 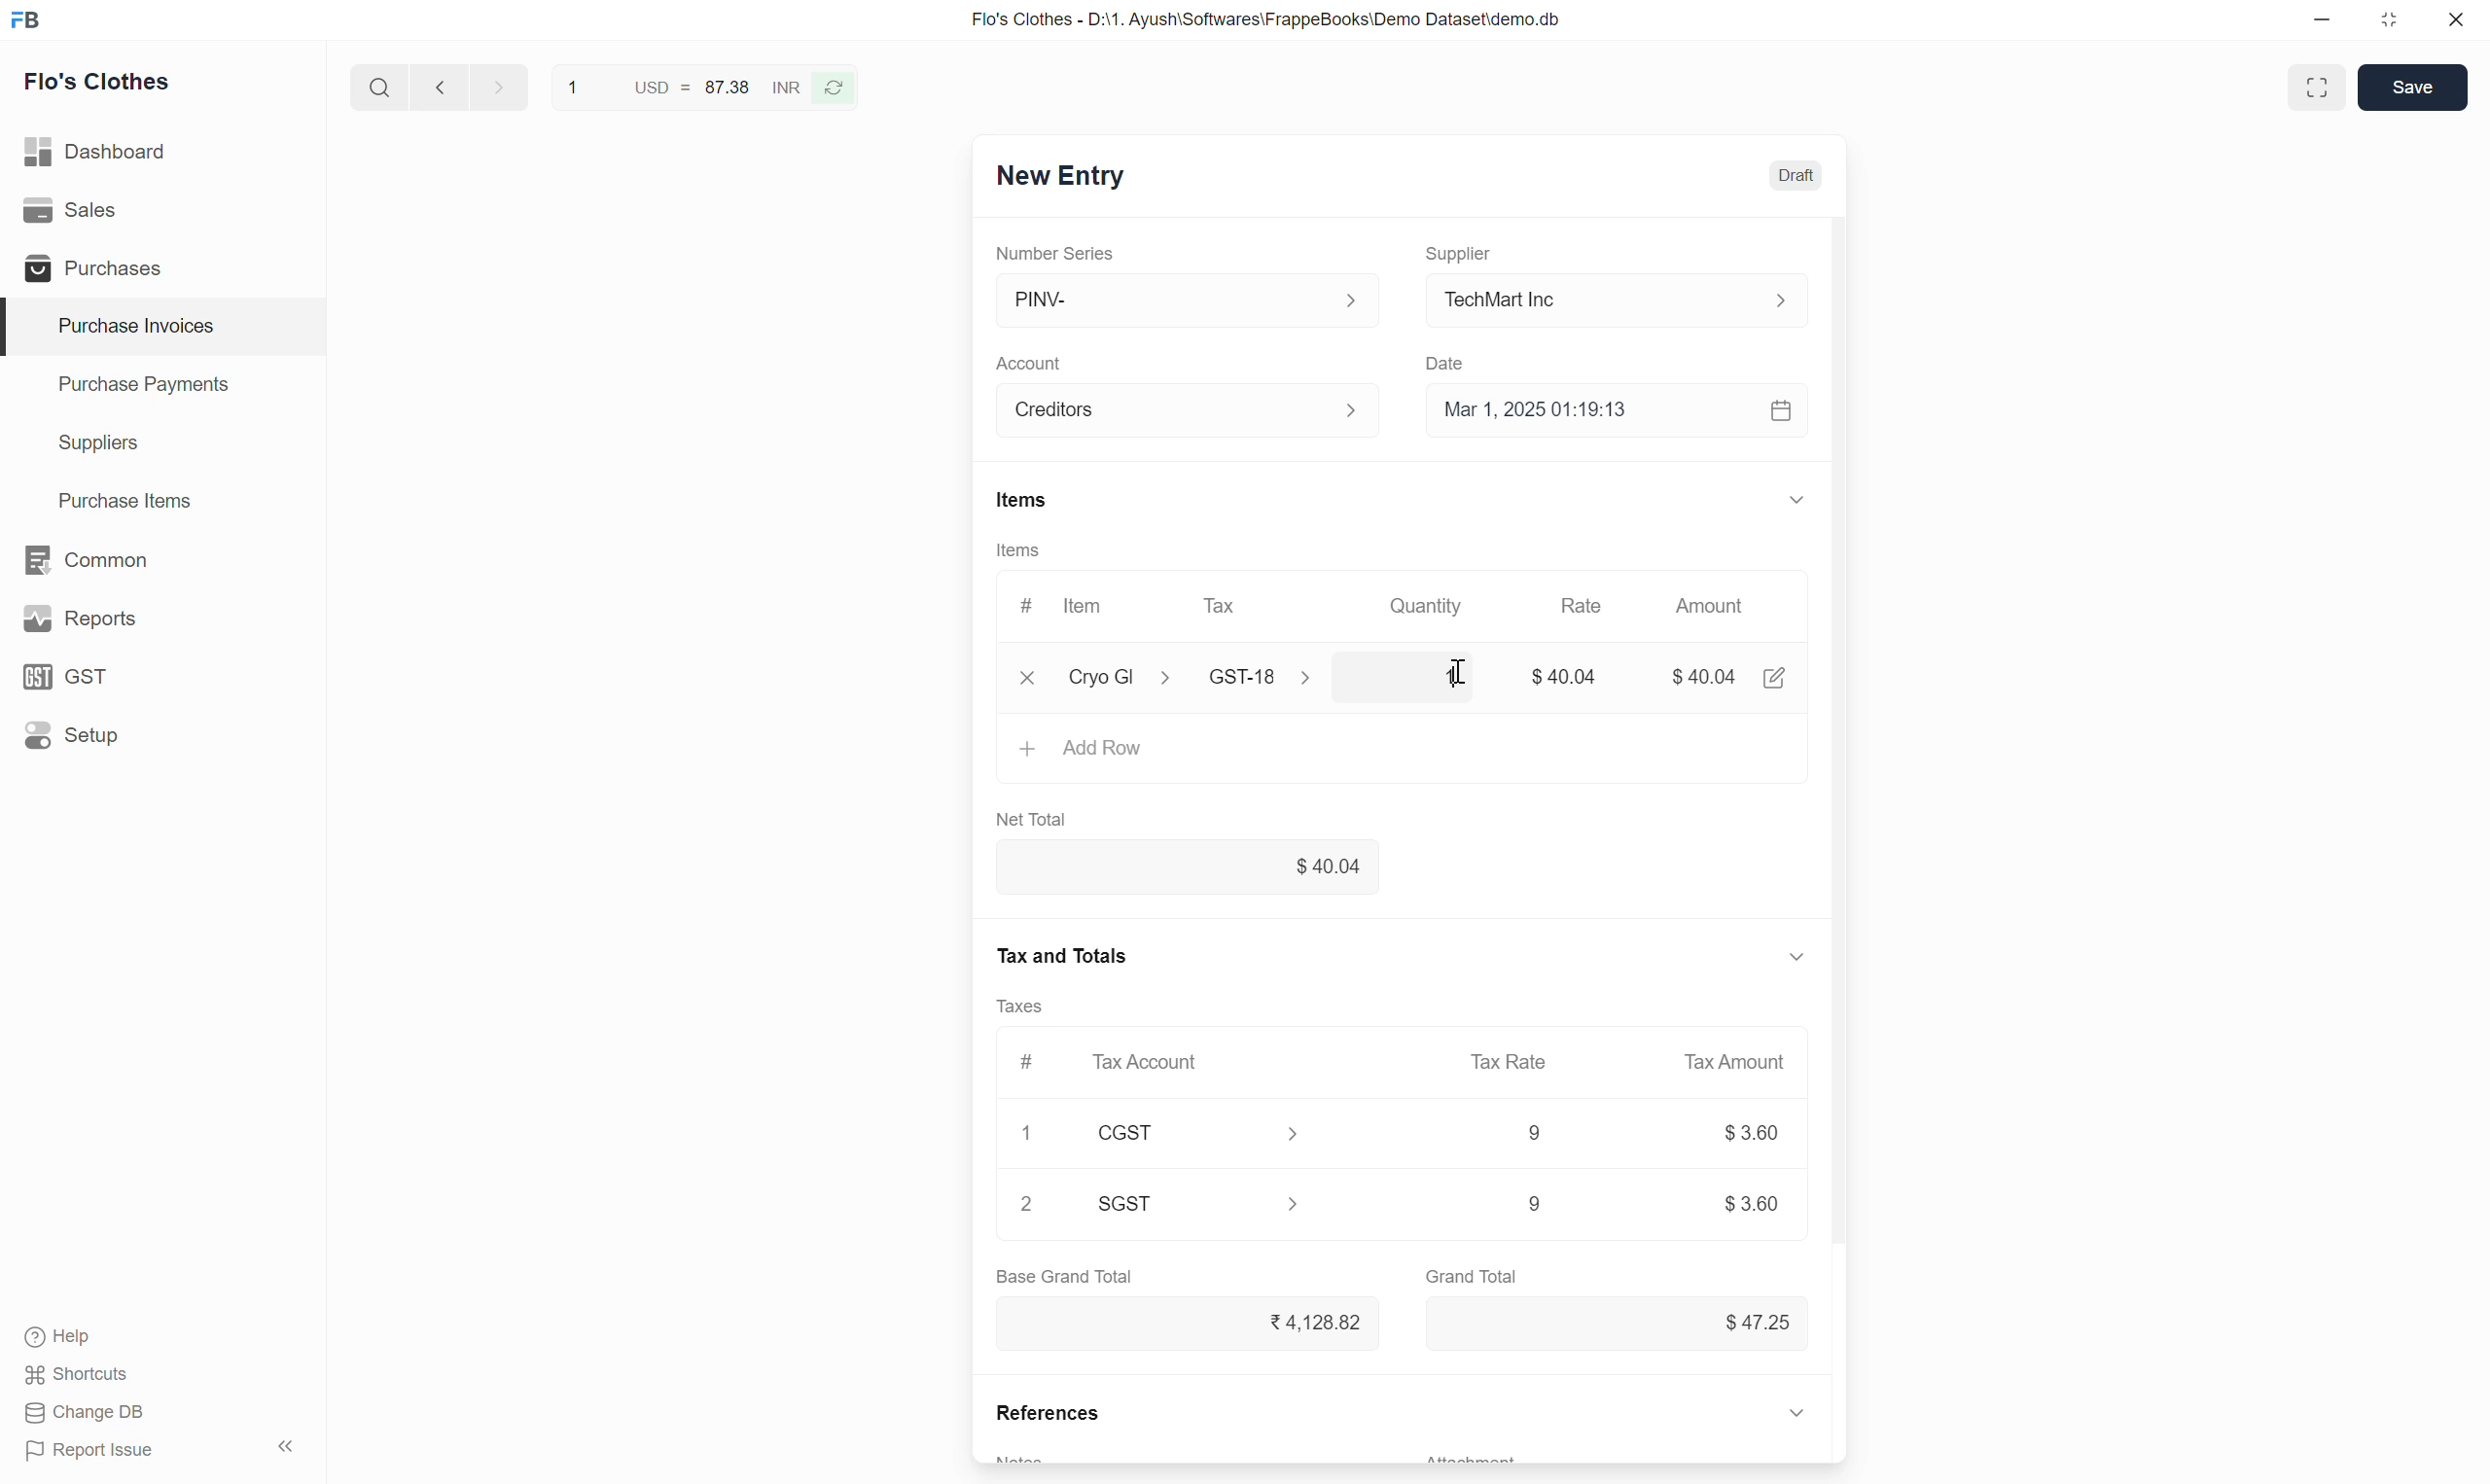 What do you see at coordinates (1213, 1203) in the screenshot?
I see `SGST` at bounding box center [1213, 1203].